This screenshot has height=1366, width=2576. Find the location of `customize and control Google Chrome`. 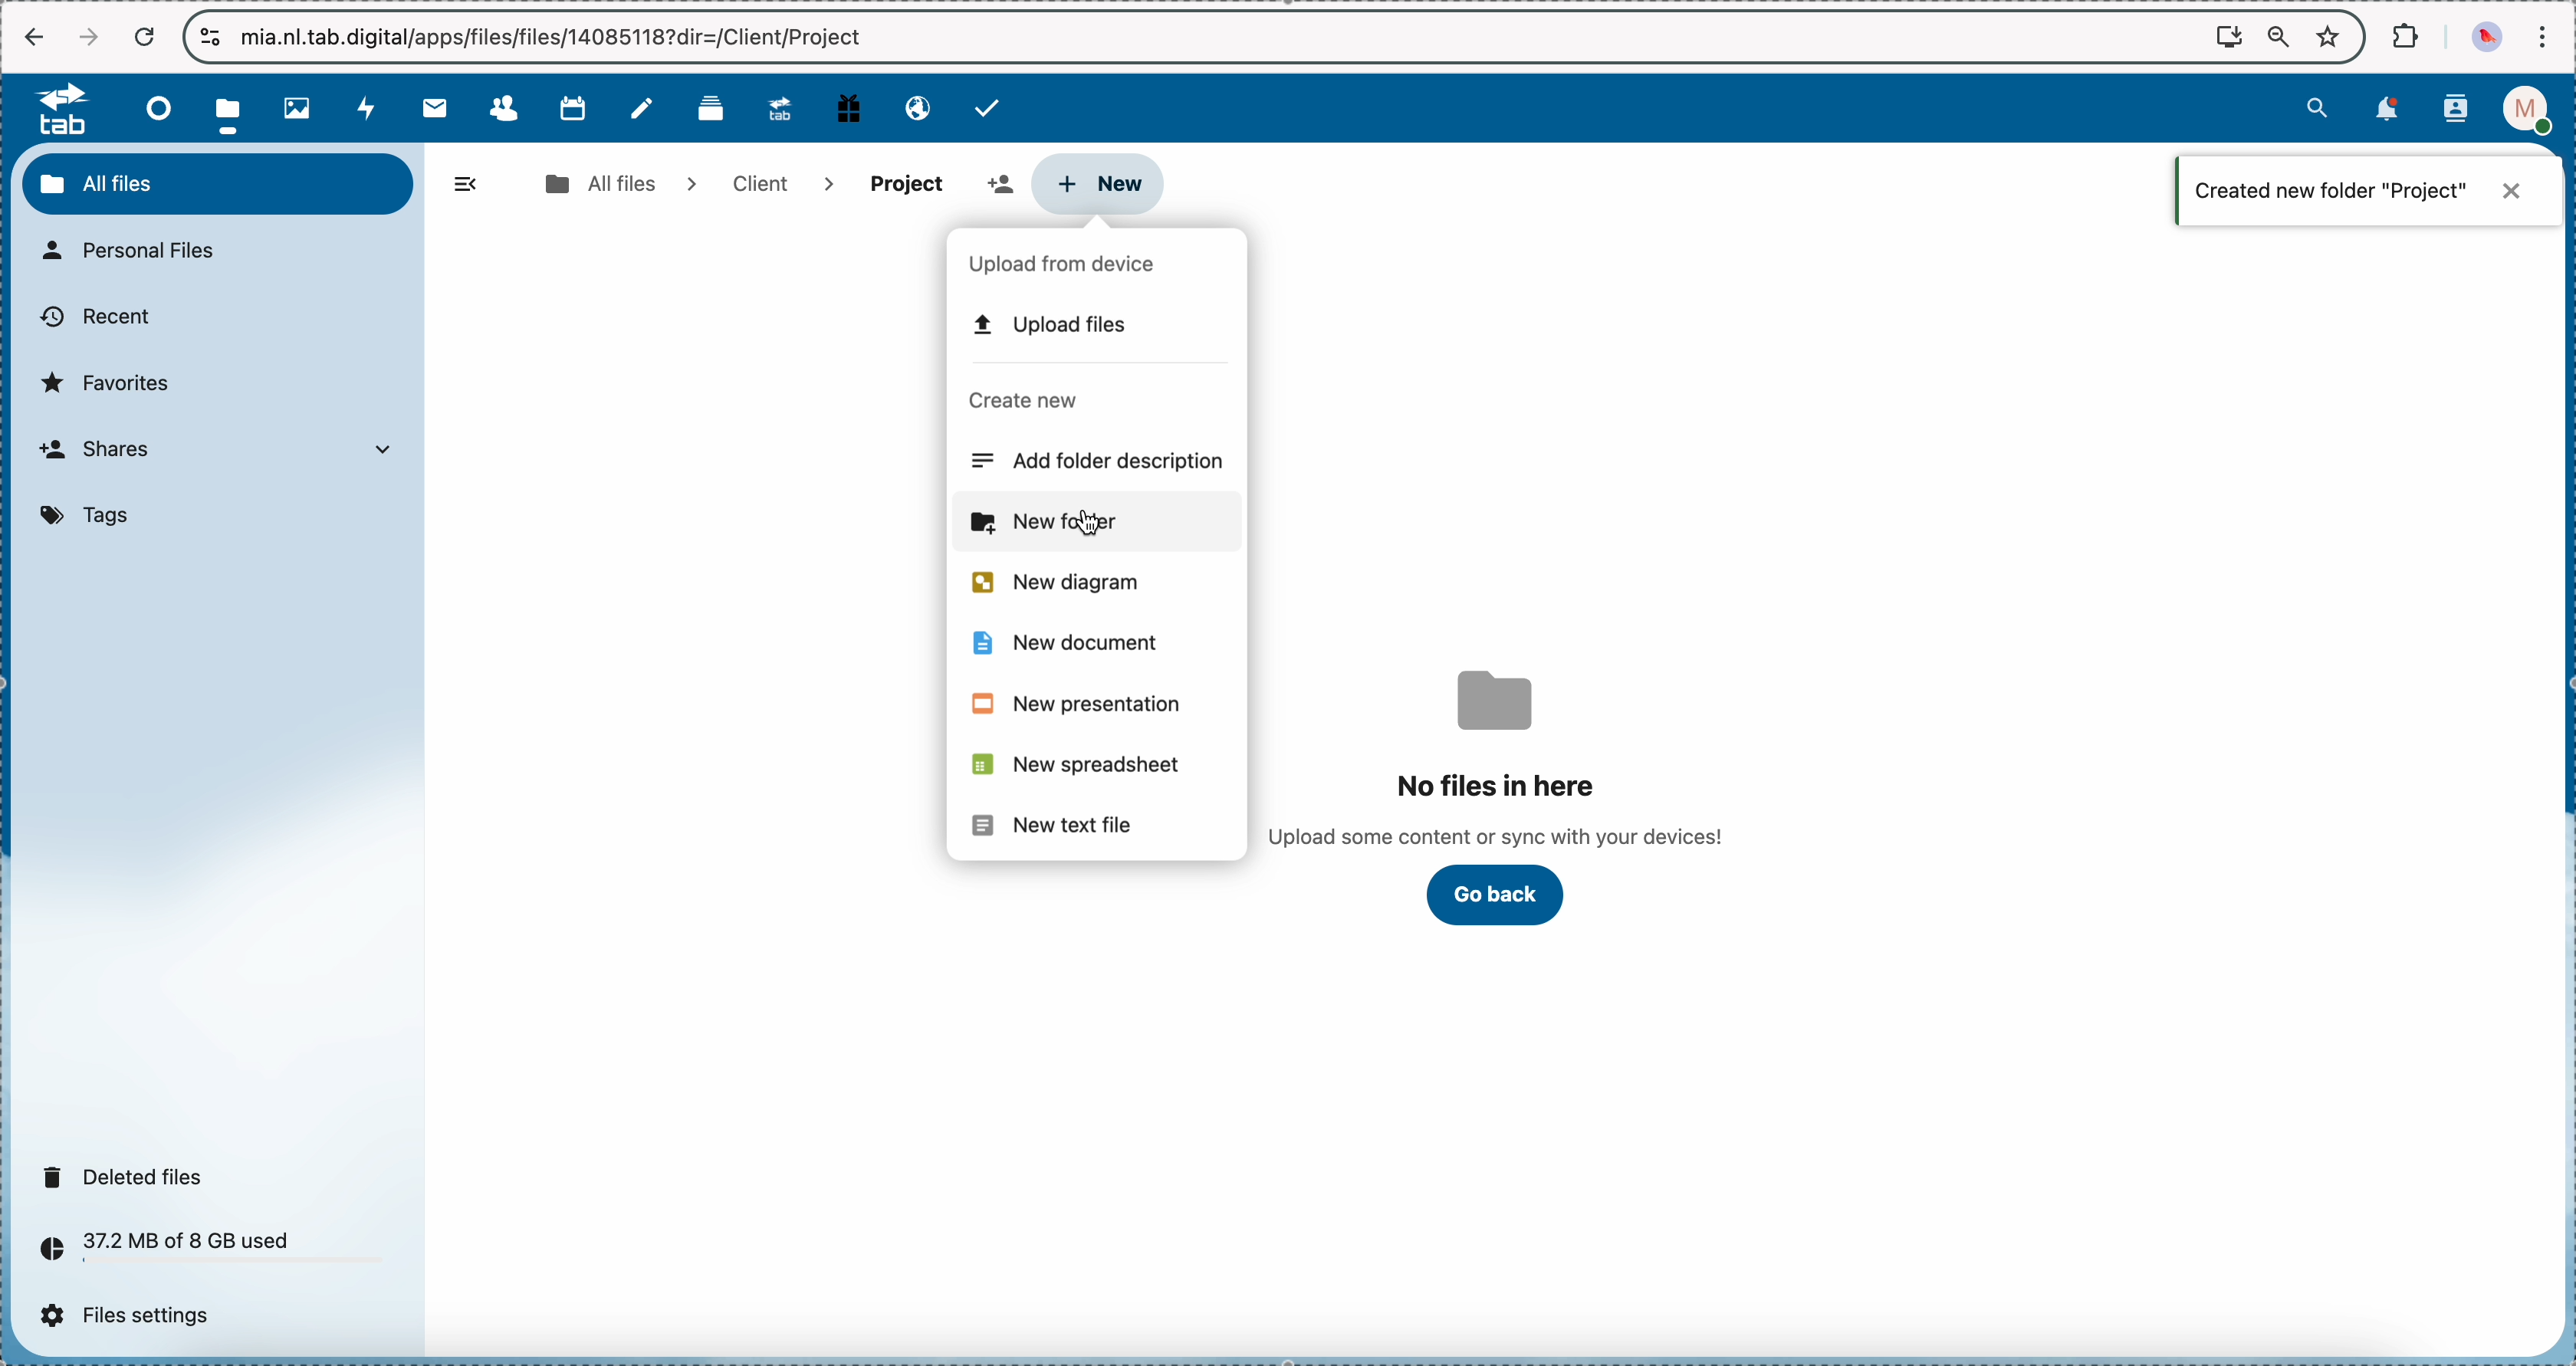

customize and control Google Chrome is located at coordinates (2541, 36).